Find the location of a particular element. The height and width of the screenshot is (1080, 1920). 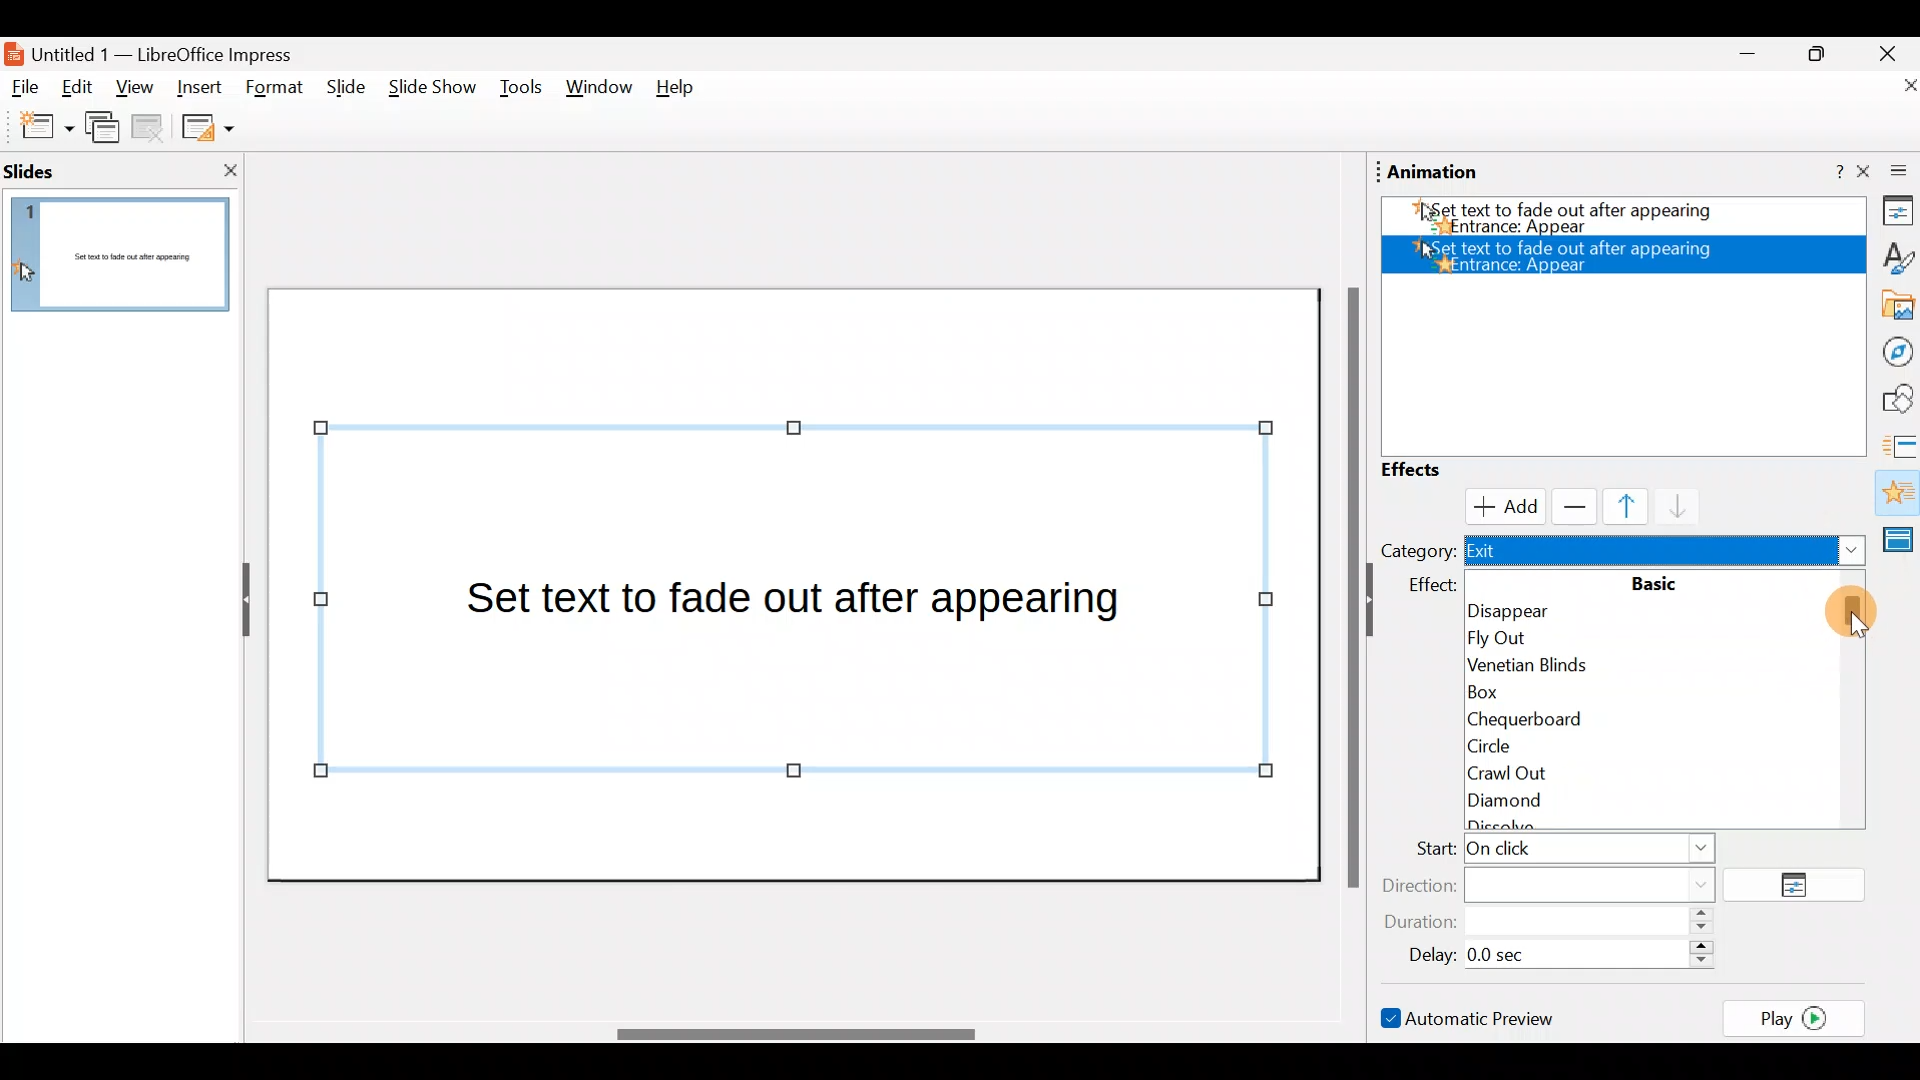

Move up is located at coordinates (1614, 506).